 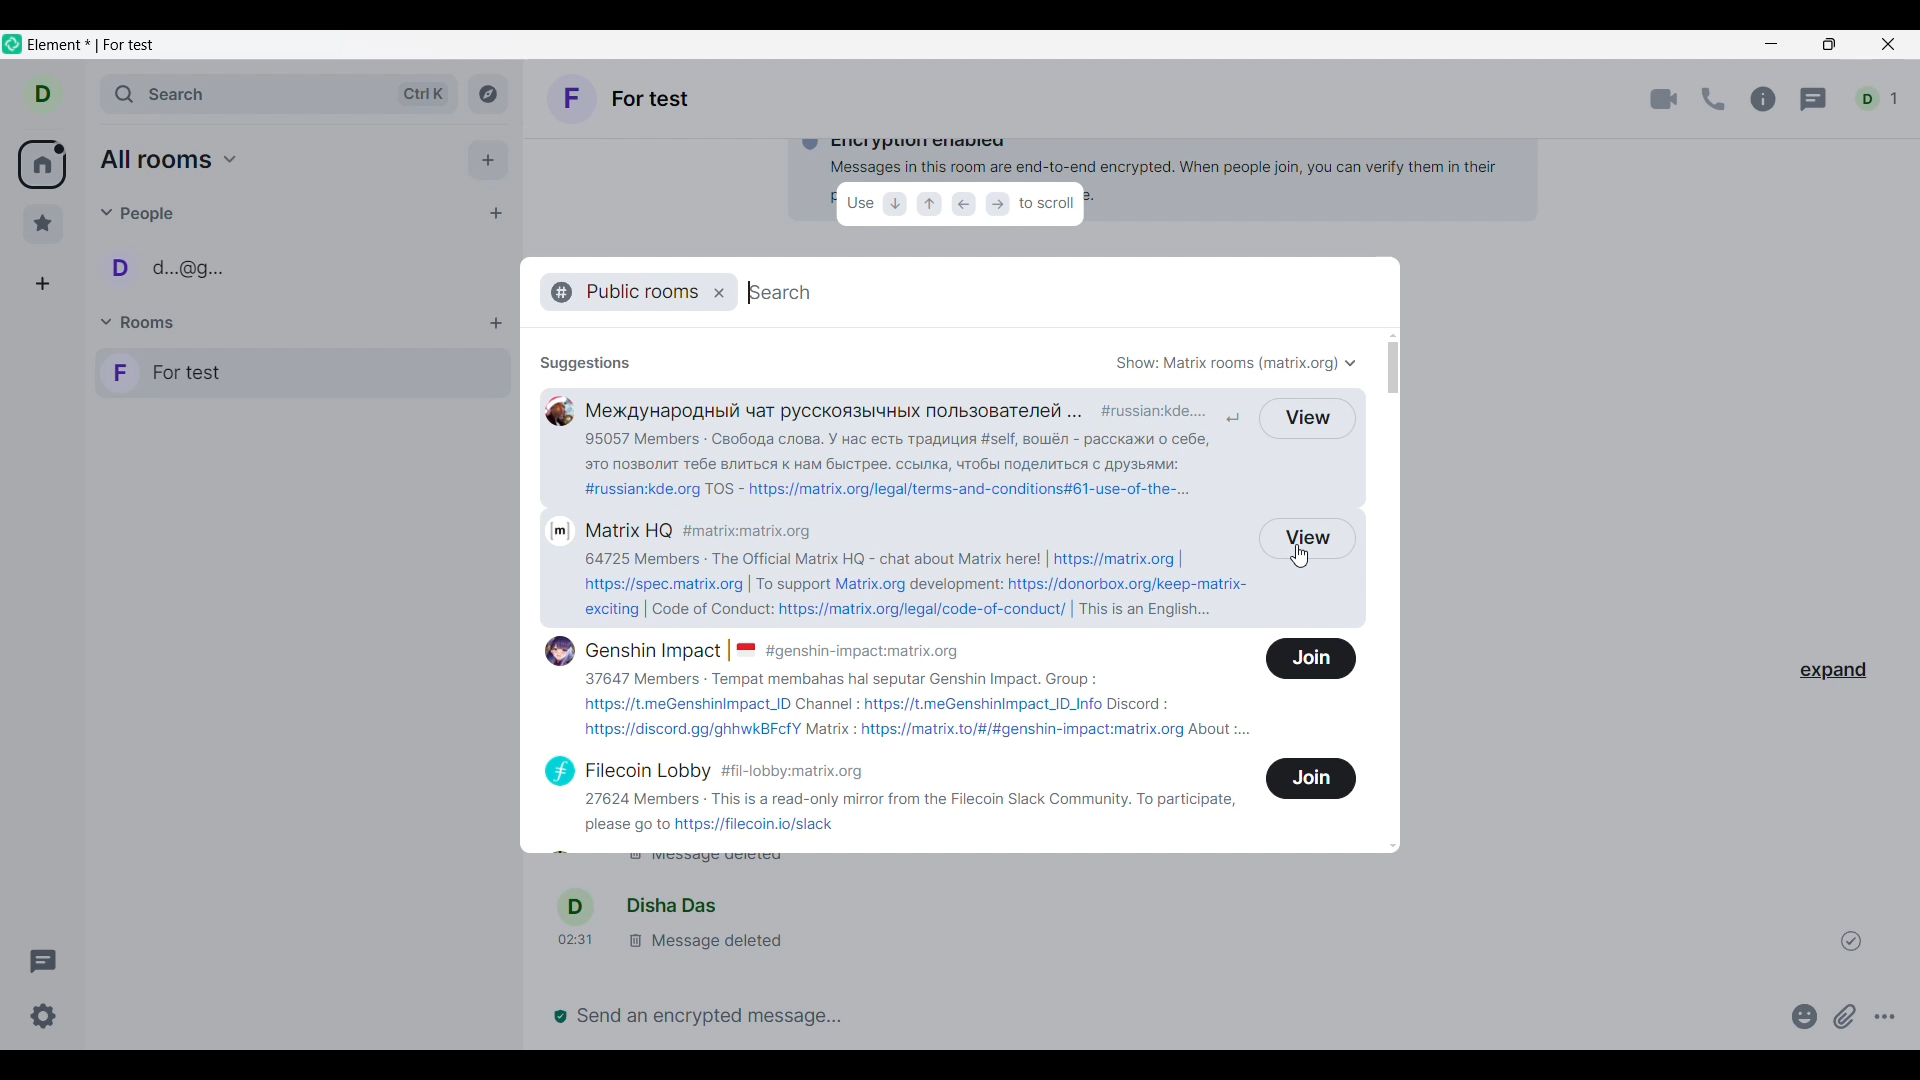 What do you see at coordinates (43, 961) in the screenshot?
I see `Threads` at bounding box center [43, 961].